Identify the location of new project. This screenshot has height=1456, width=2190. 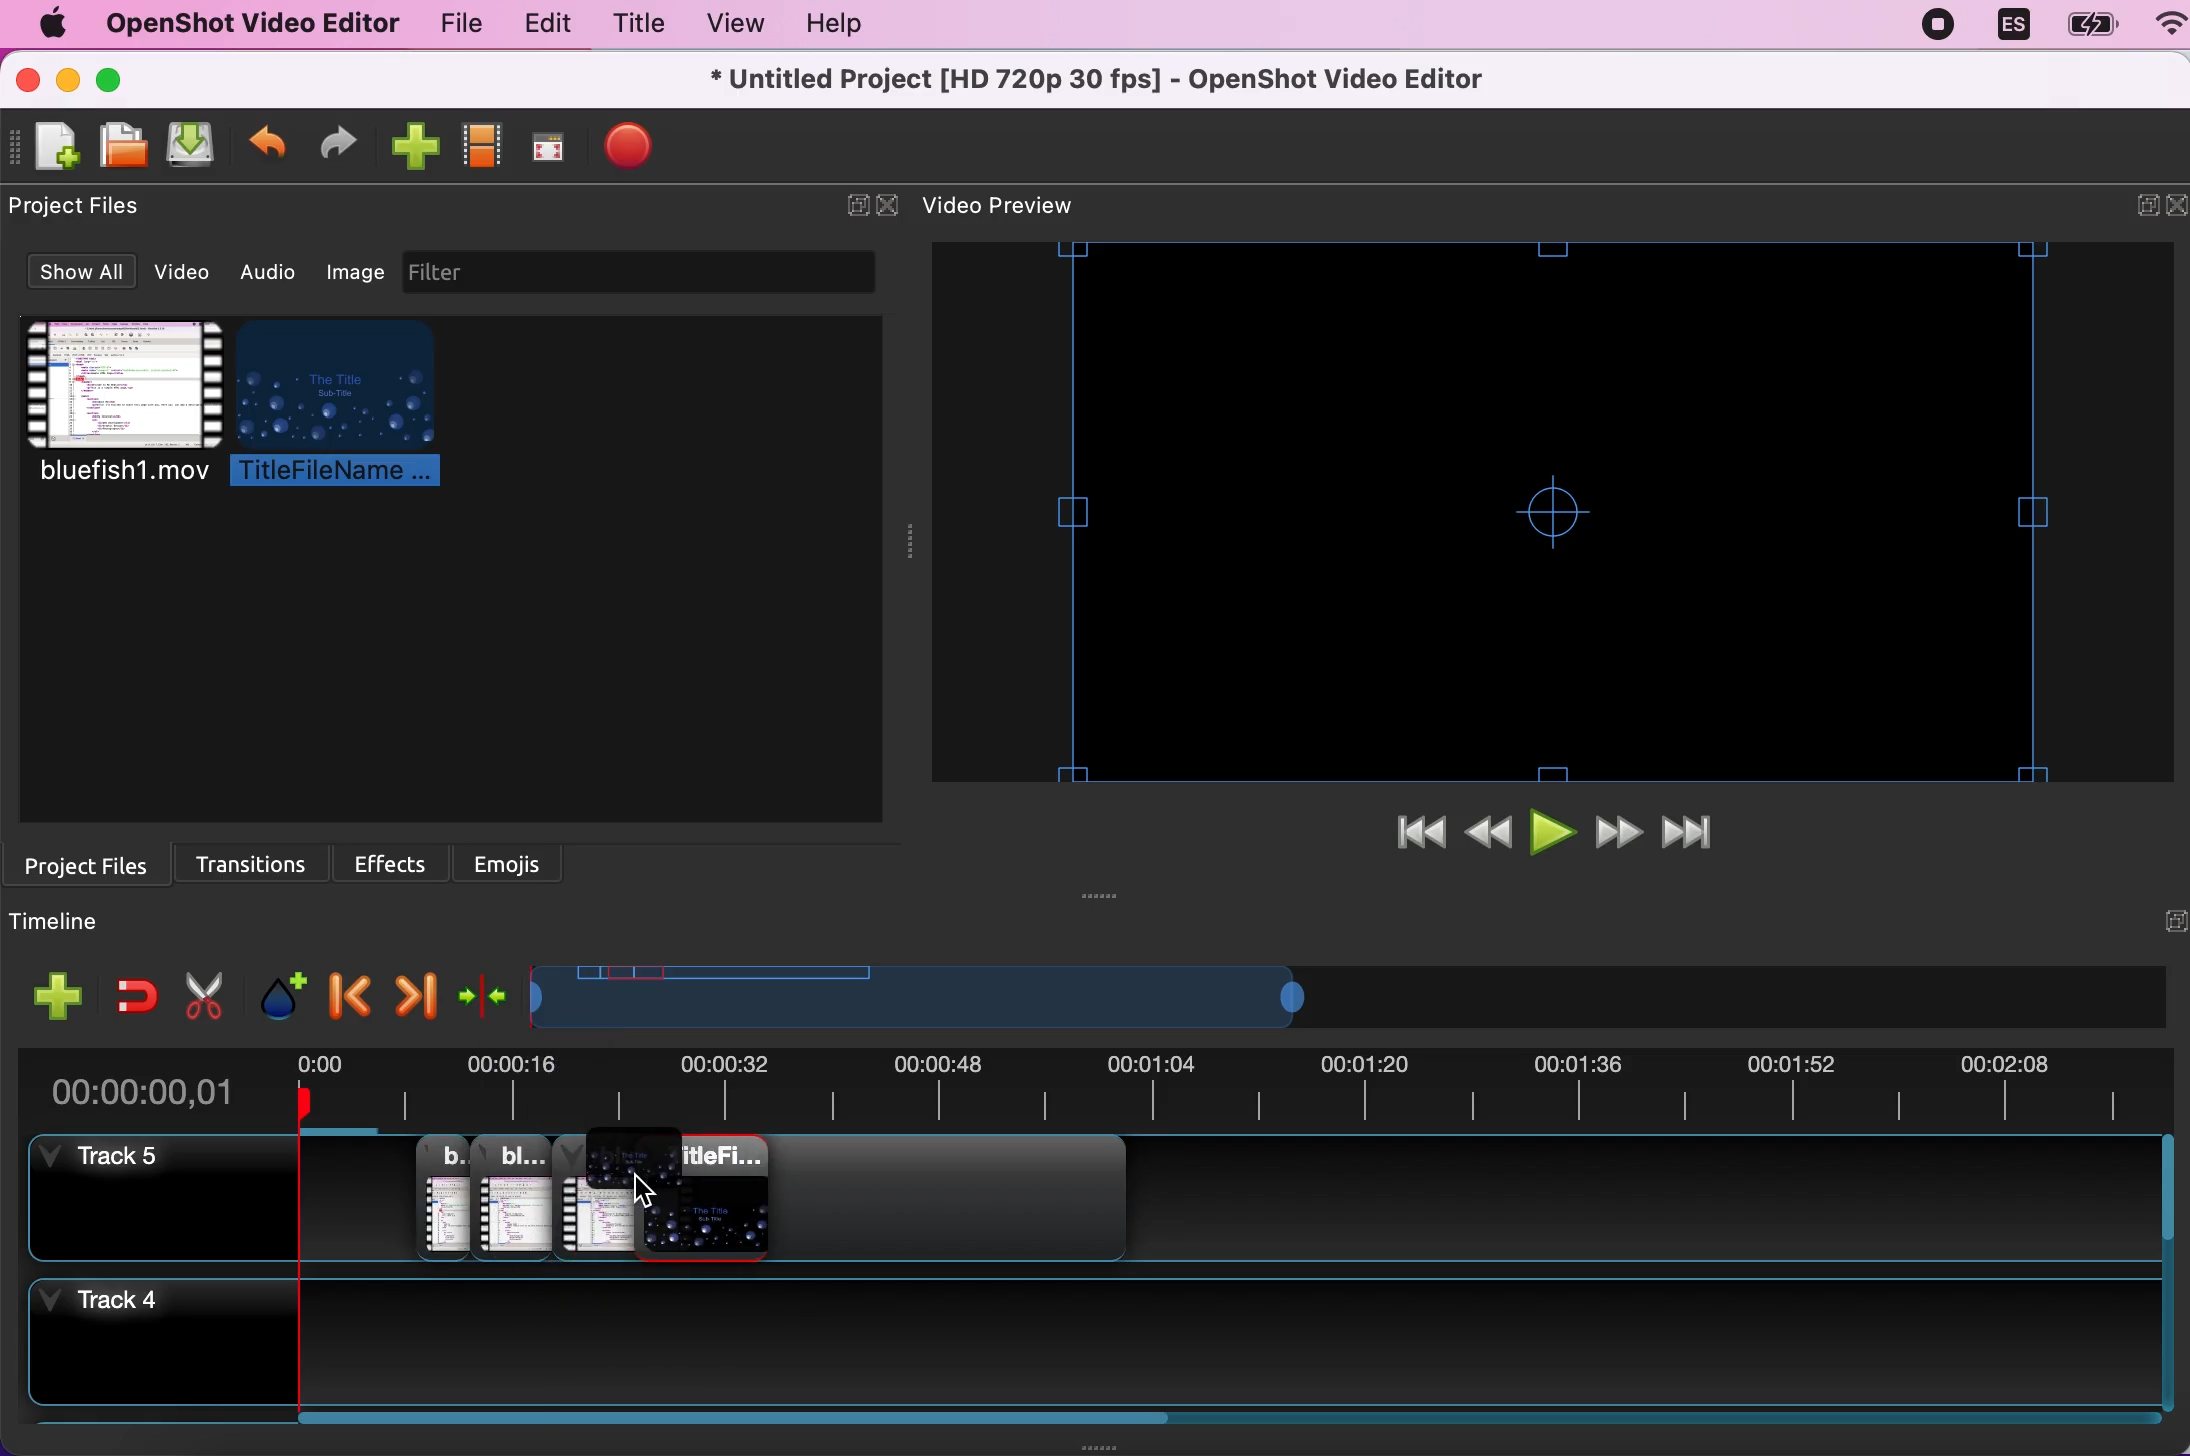
(53, 147).